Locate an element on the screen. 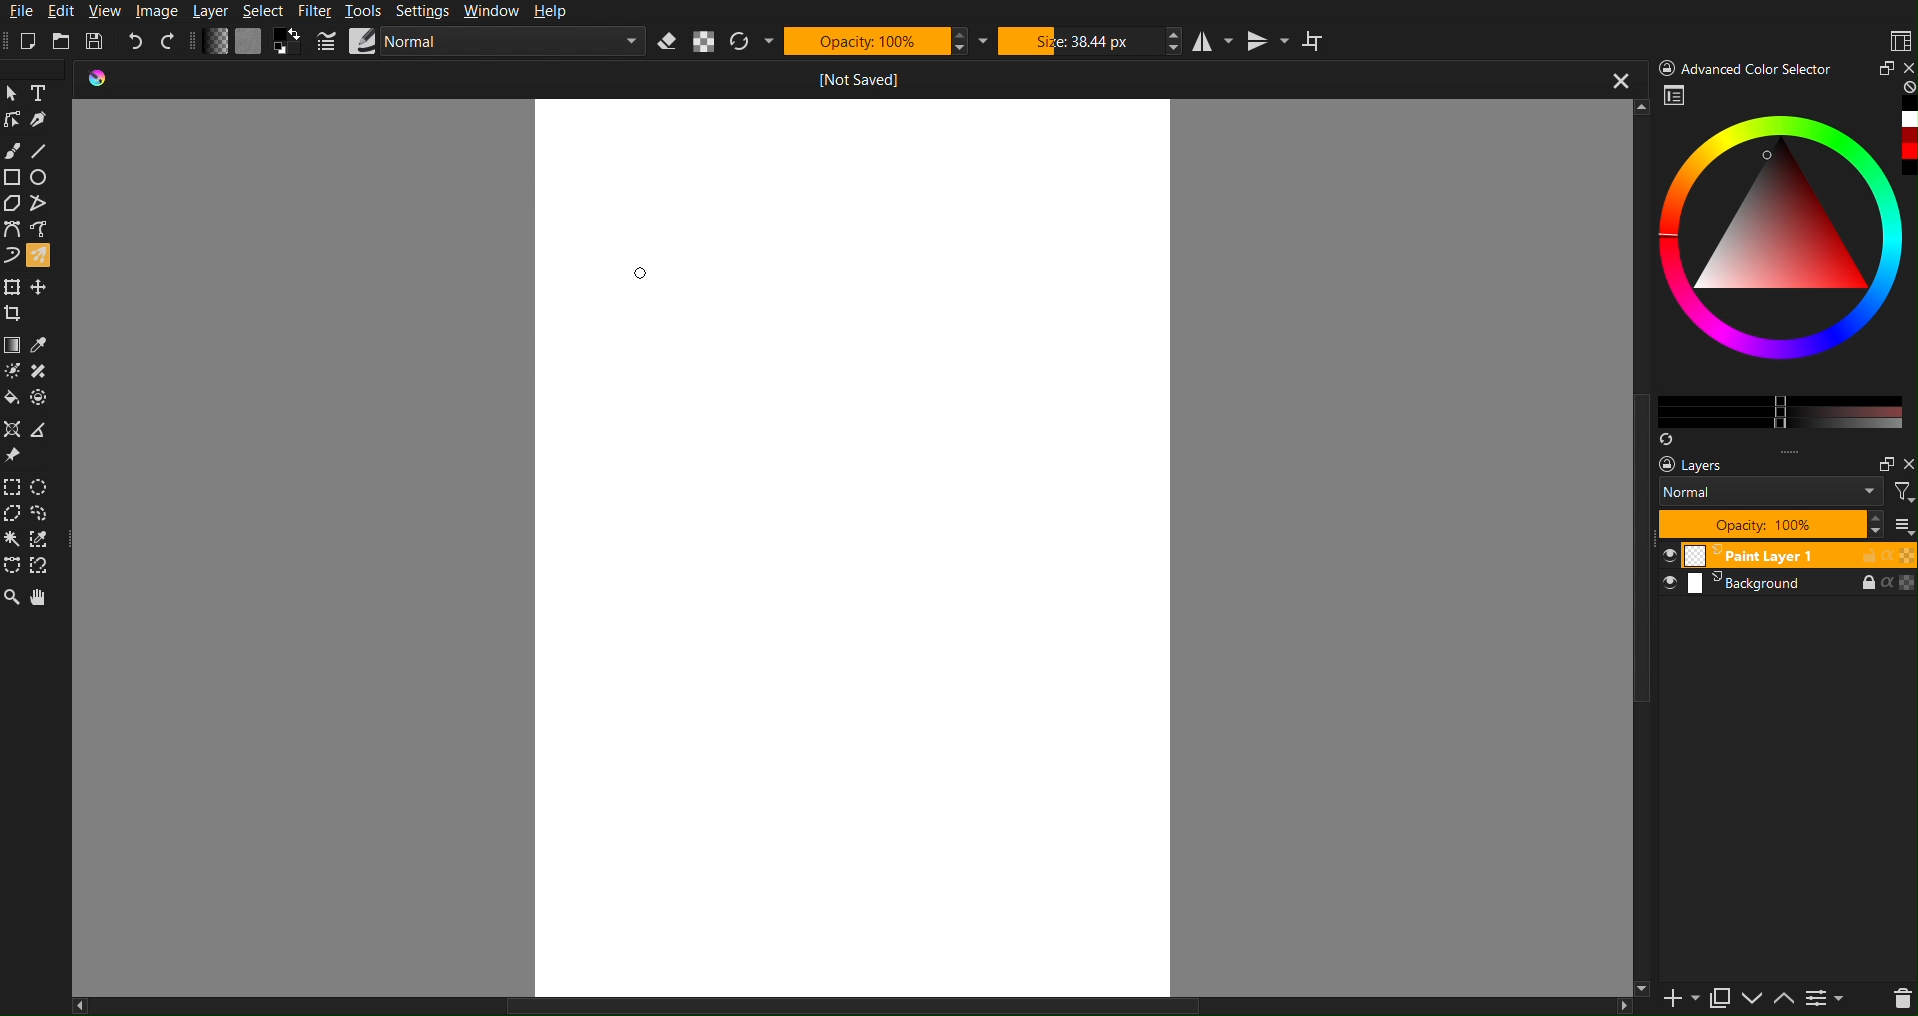 Image resolution: width=1918 pixels, height=1016 pixels. Reference Images Tool is located at coordinates (14, 456).